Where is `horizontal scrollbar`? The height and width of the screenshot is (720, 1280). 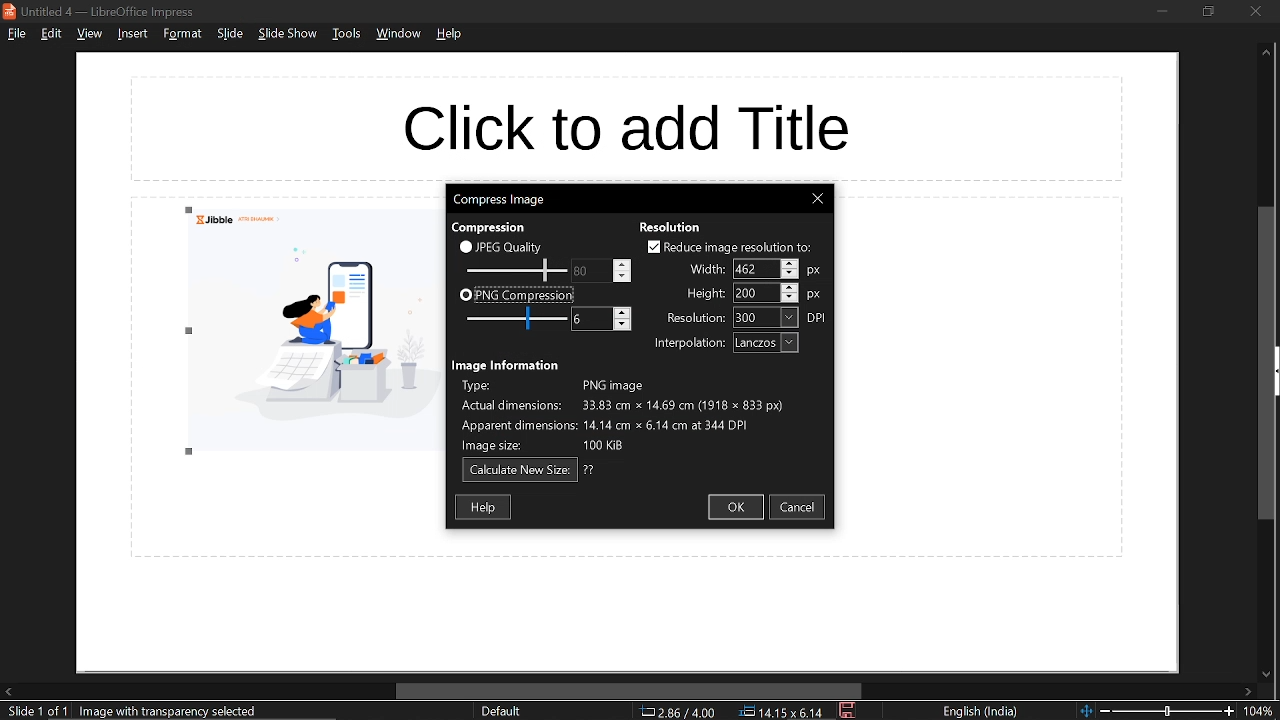 horizontal scrollbar is located at coordinates (630, 691).